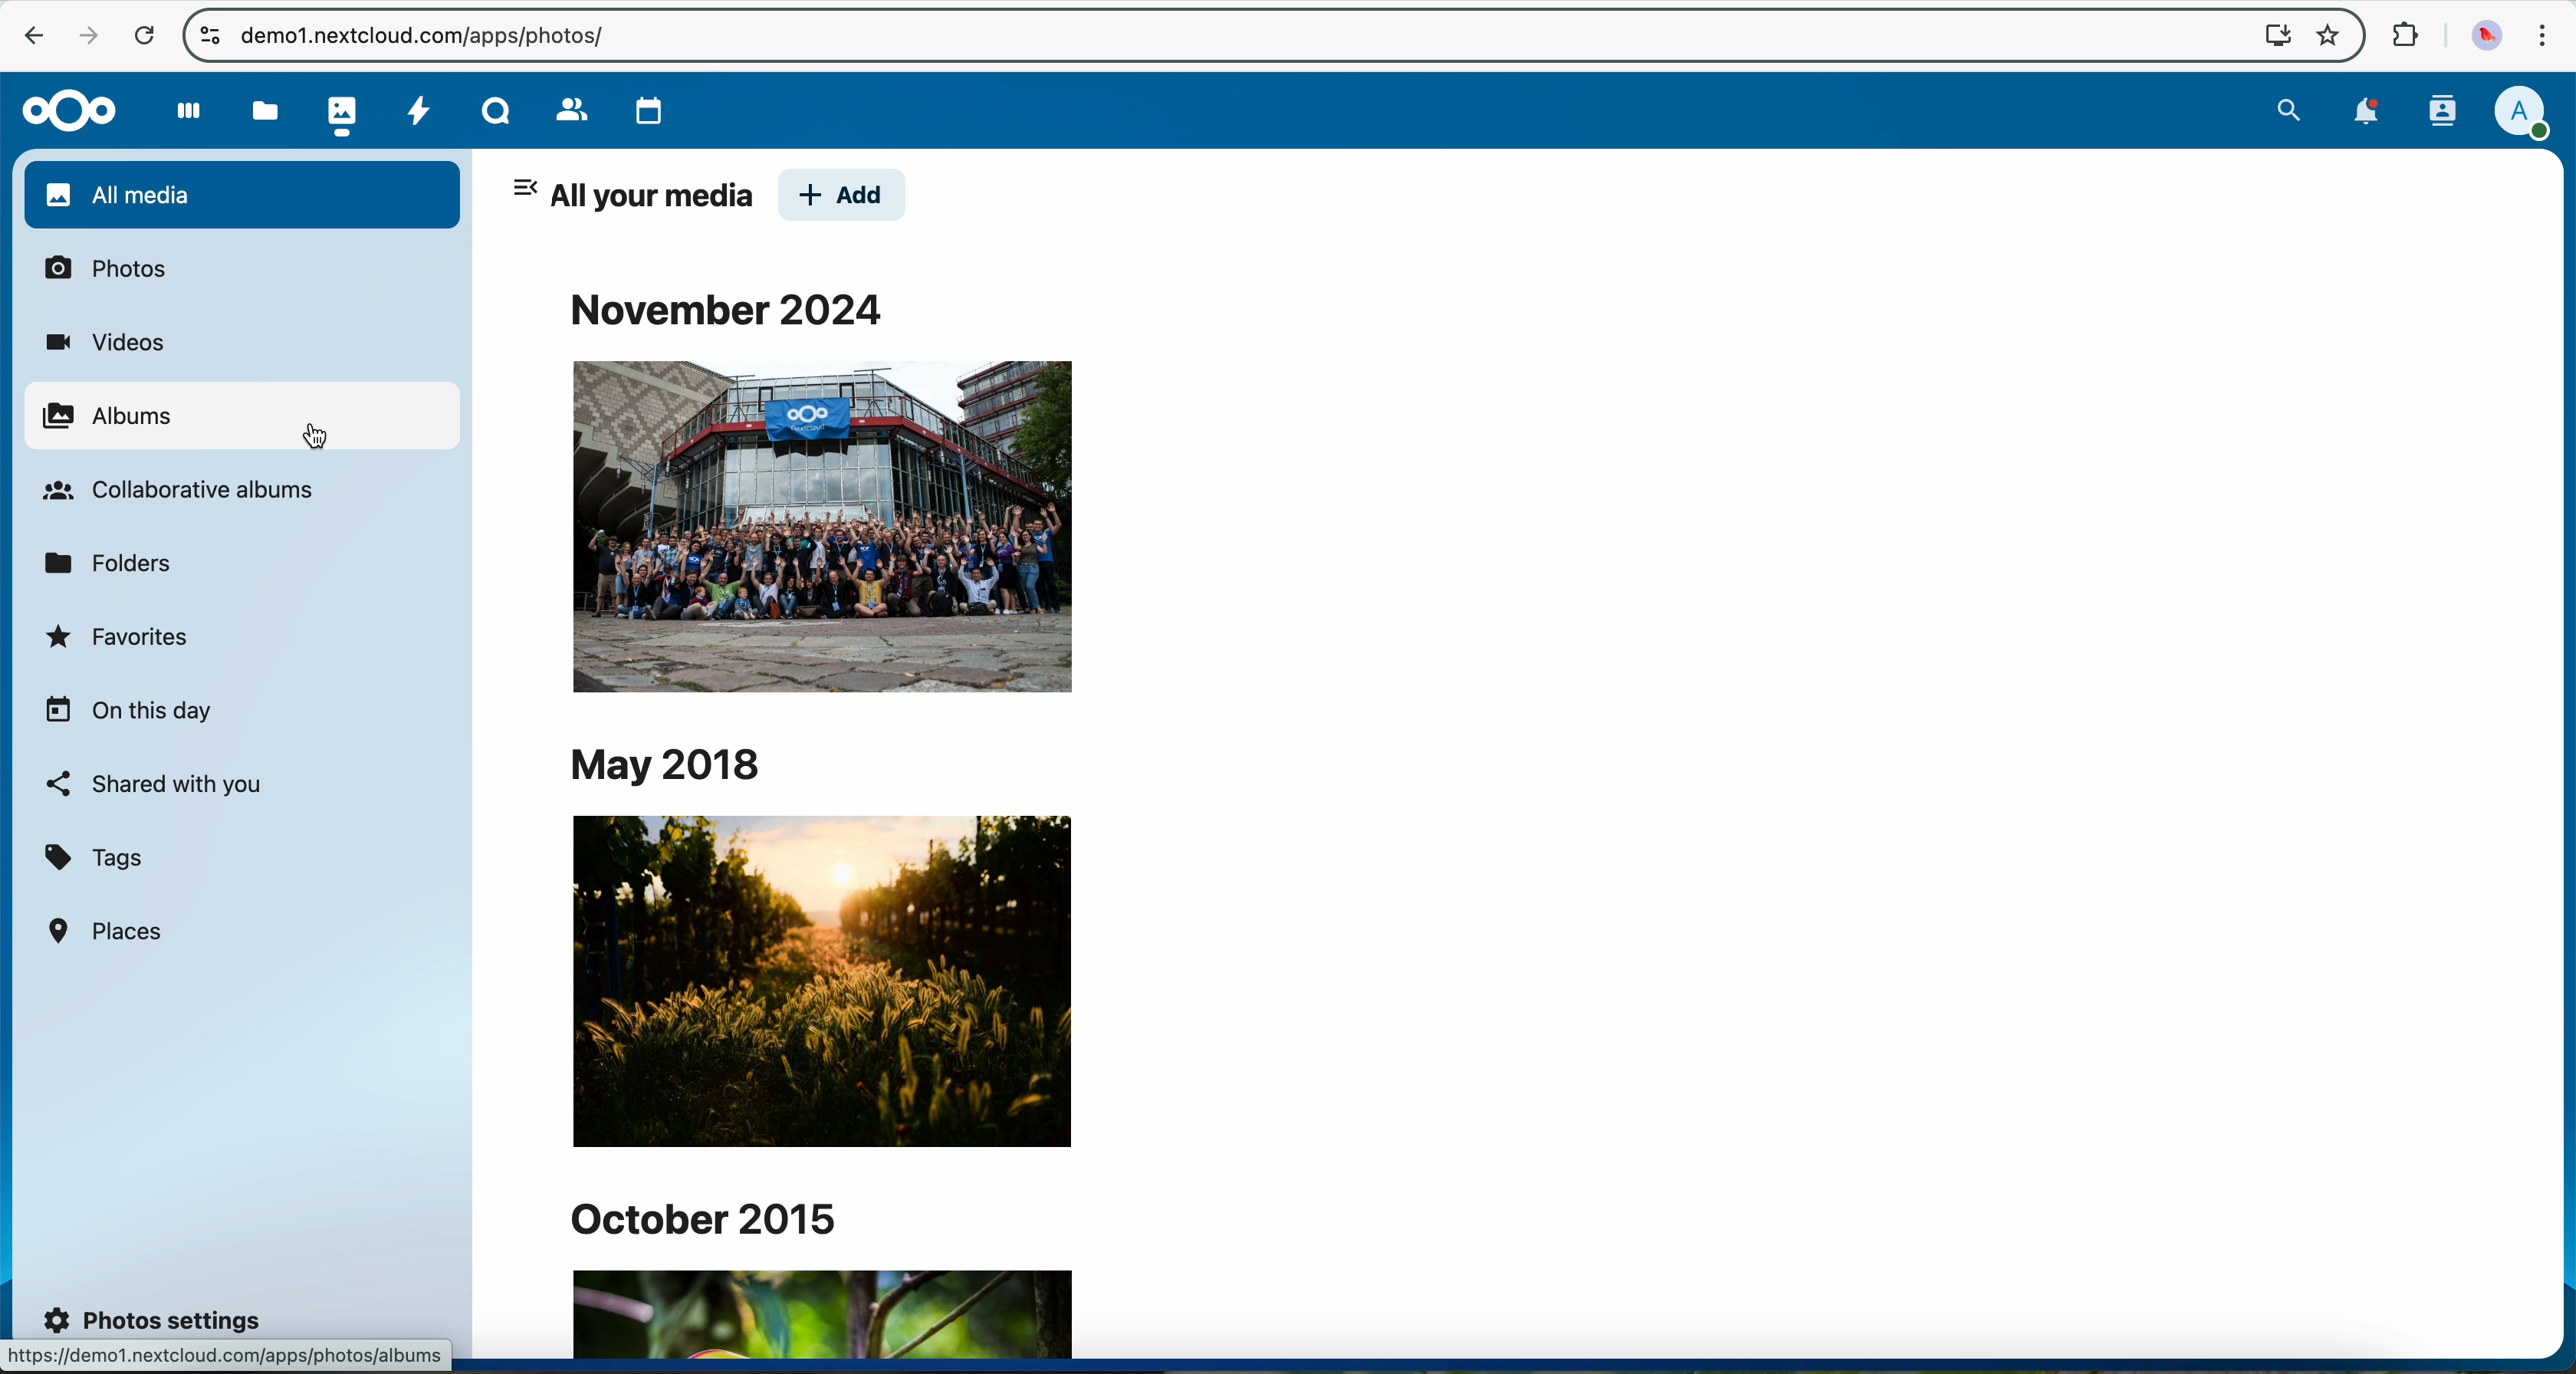 The image size is (2576, 1374). What do you see at coordinates (2402, 36) in the screenshot?
I see `extensions` at bounding box center [2402, 36].